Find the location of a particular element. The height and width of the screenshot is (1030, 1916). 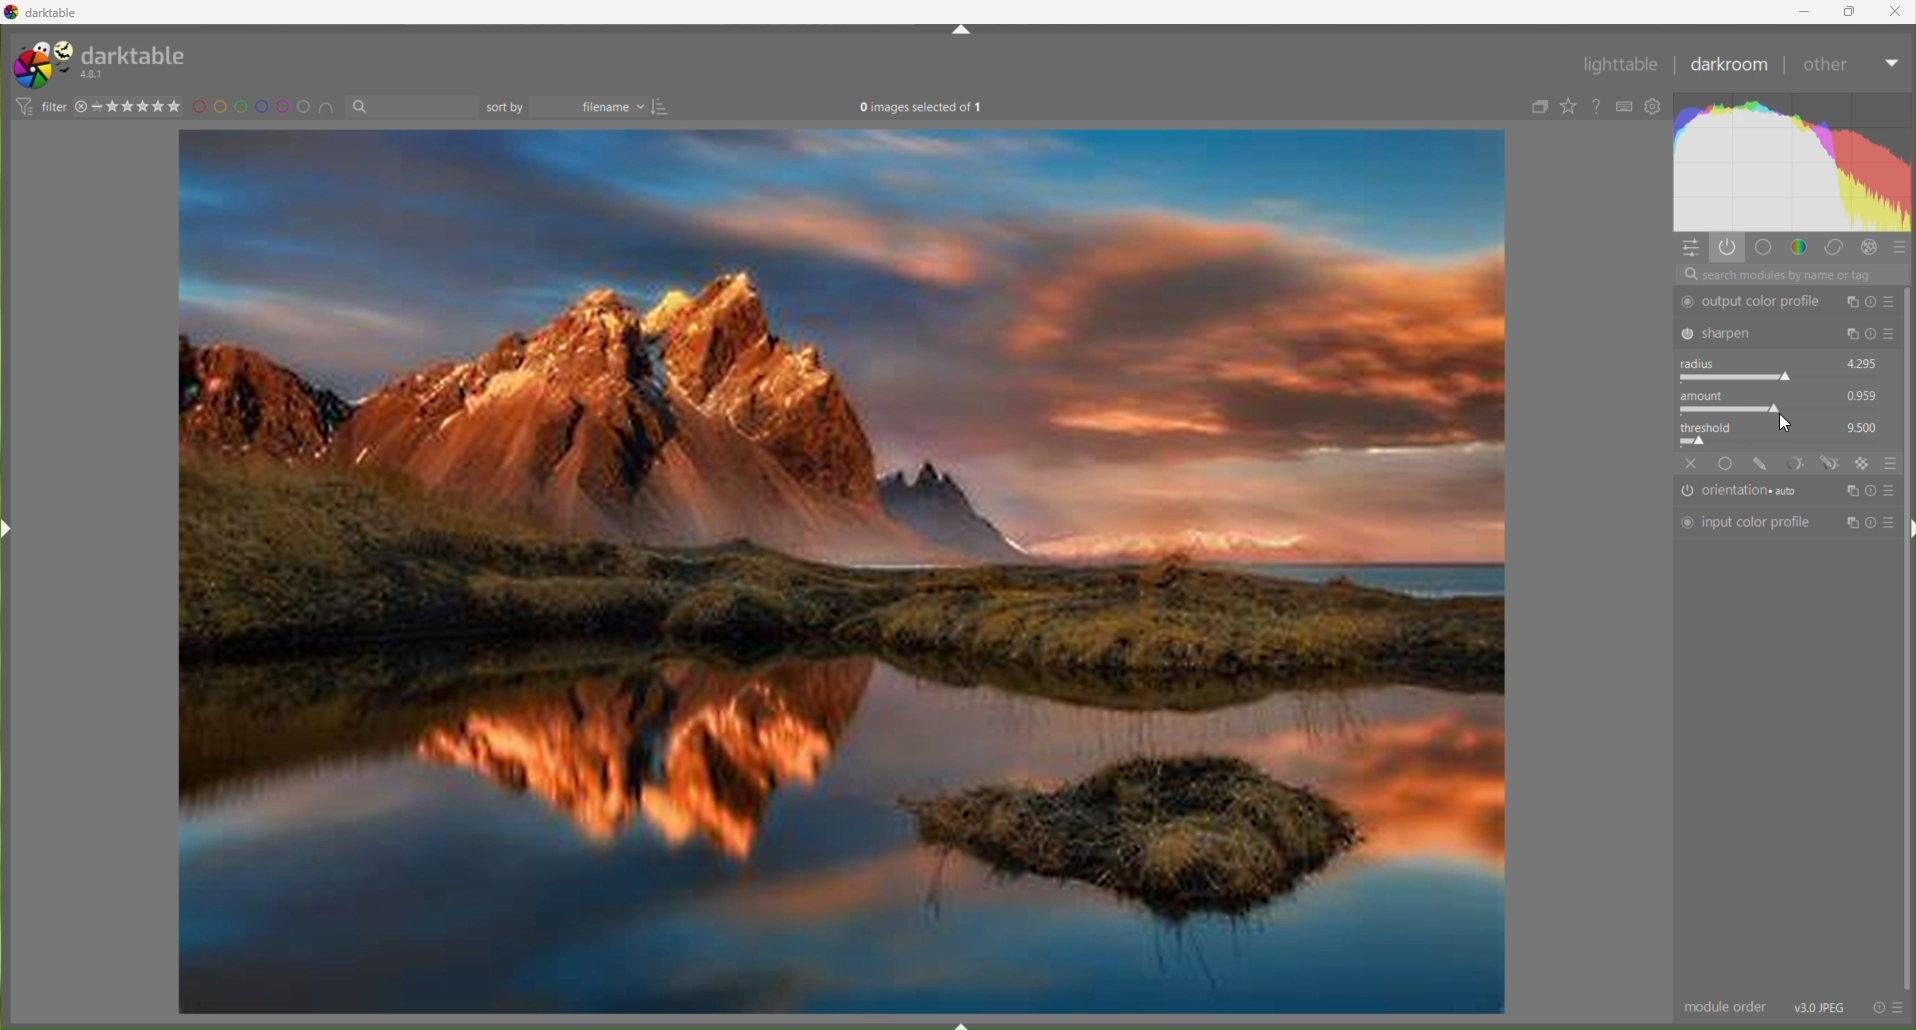

tool is located at coordinates (1831, 463).